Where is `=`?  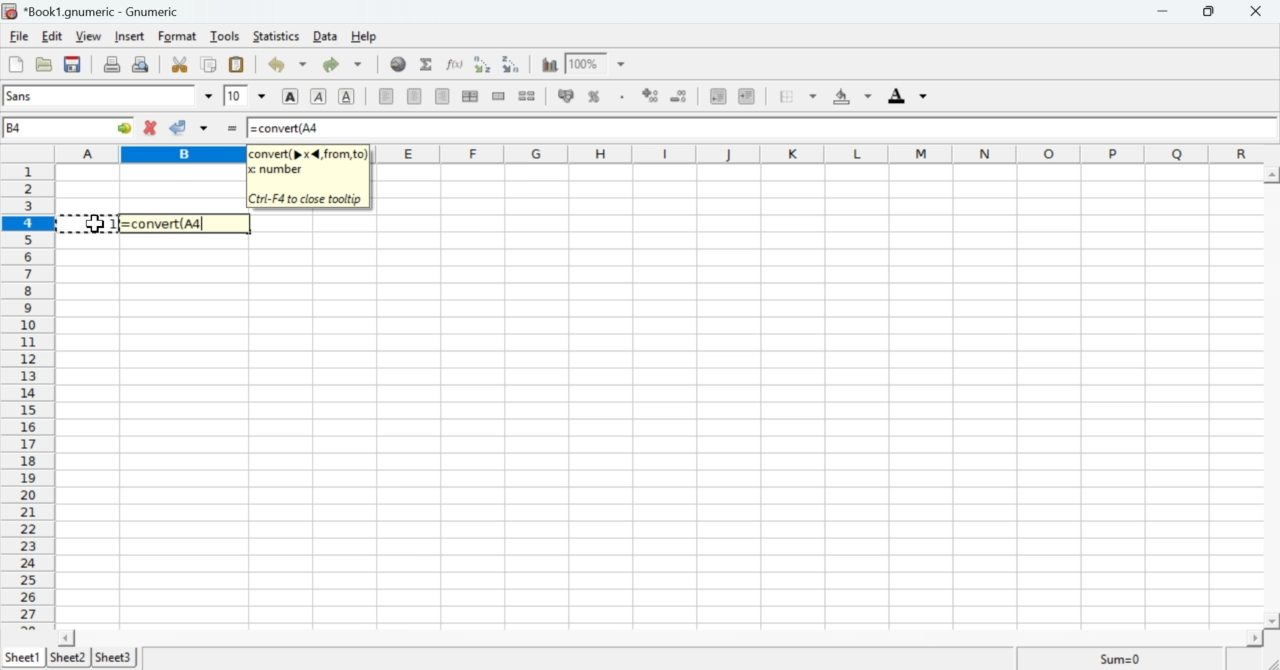 = is located at coordinates (231, 130).